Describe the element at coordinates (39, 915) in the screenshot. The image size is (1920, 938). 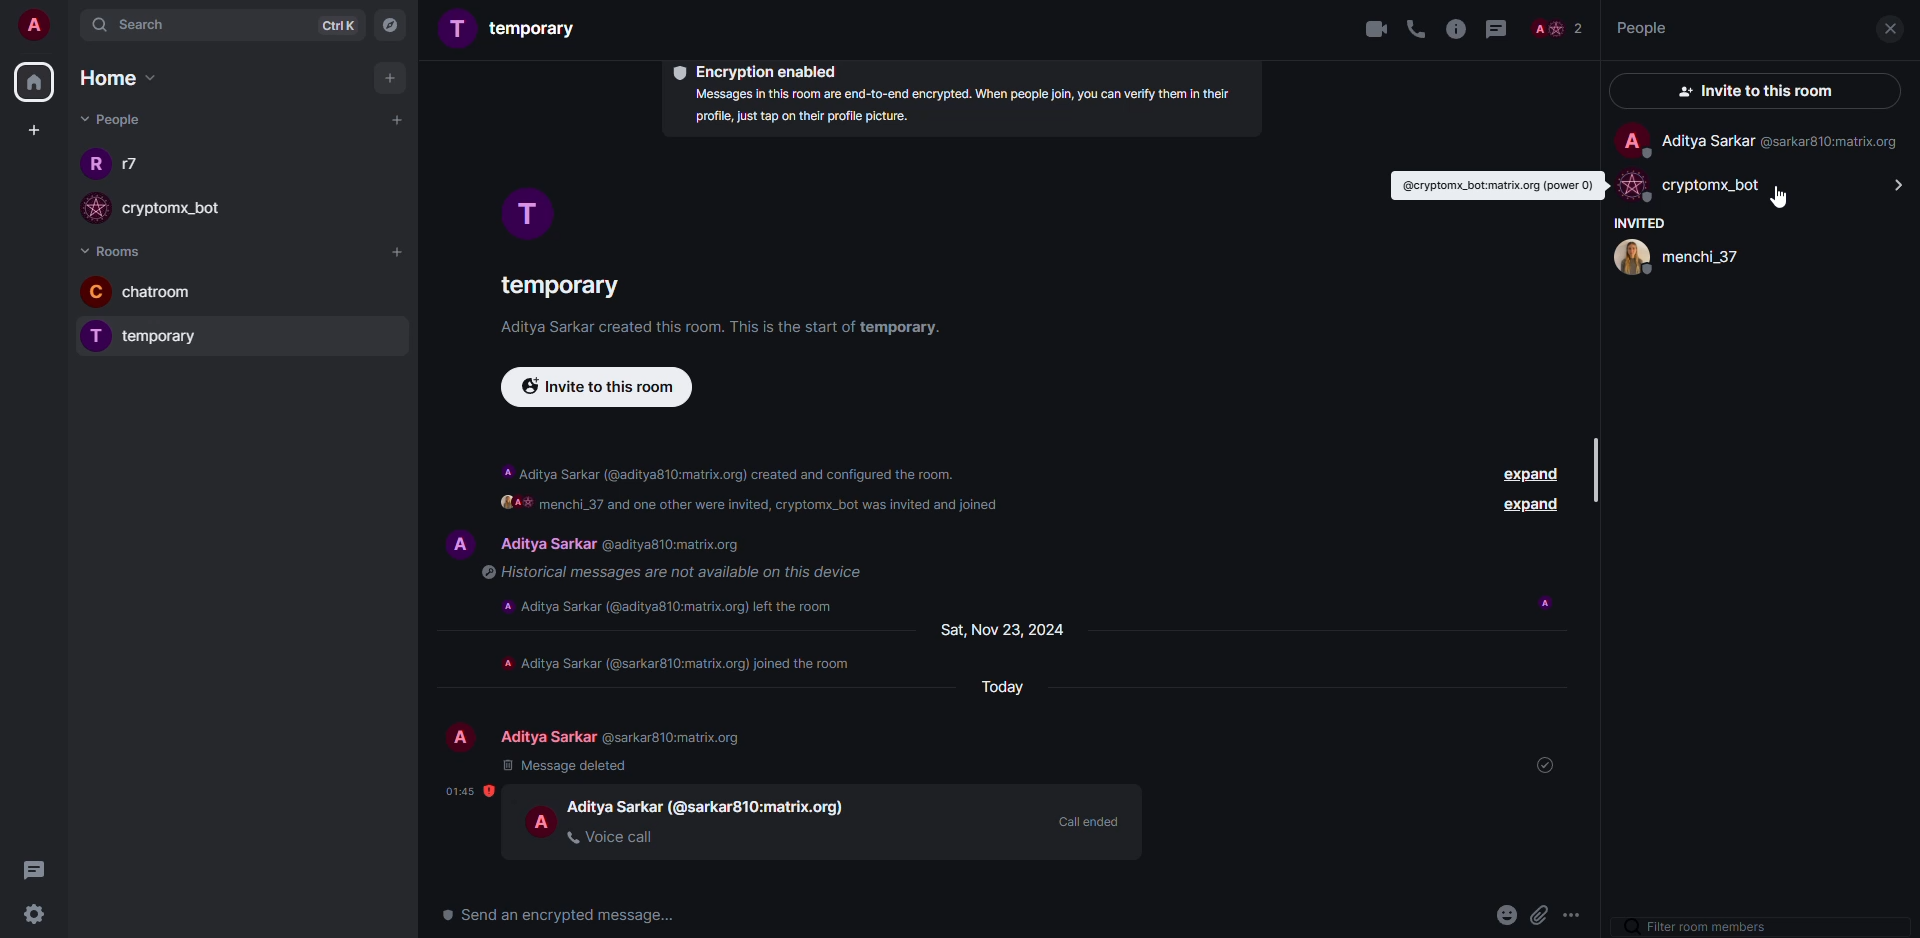
I see `settings` at that location.